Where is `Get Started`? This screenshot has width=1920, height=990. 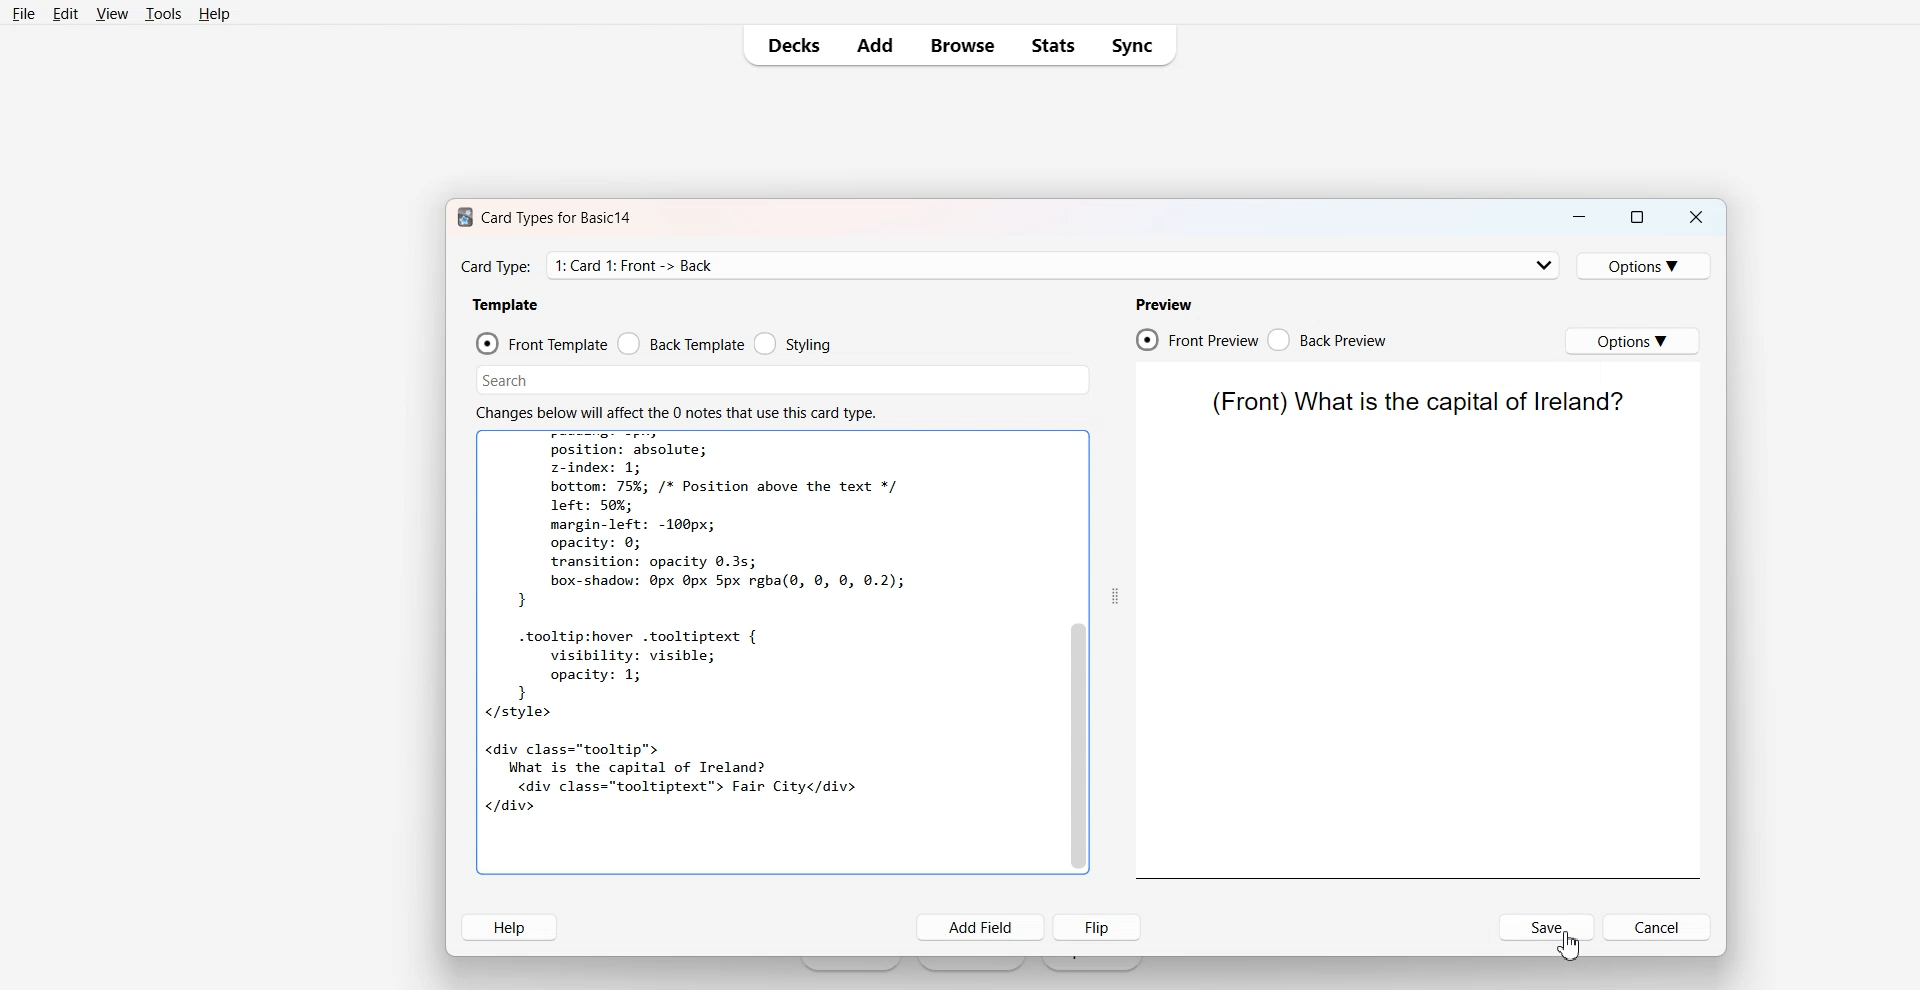
Get Started is located at coordinates (852, 965).